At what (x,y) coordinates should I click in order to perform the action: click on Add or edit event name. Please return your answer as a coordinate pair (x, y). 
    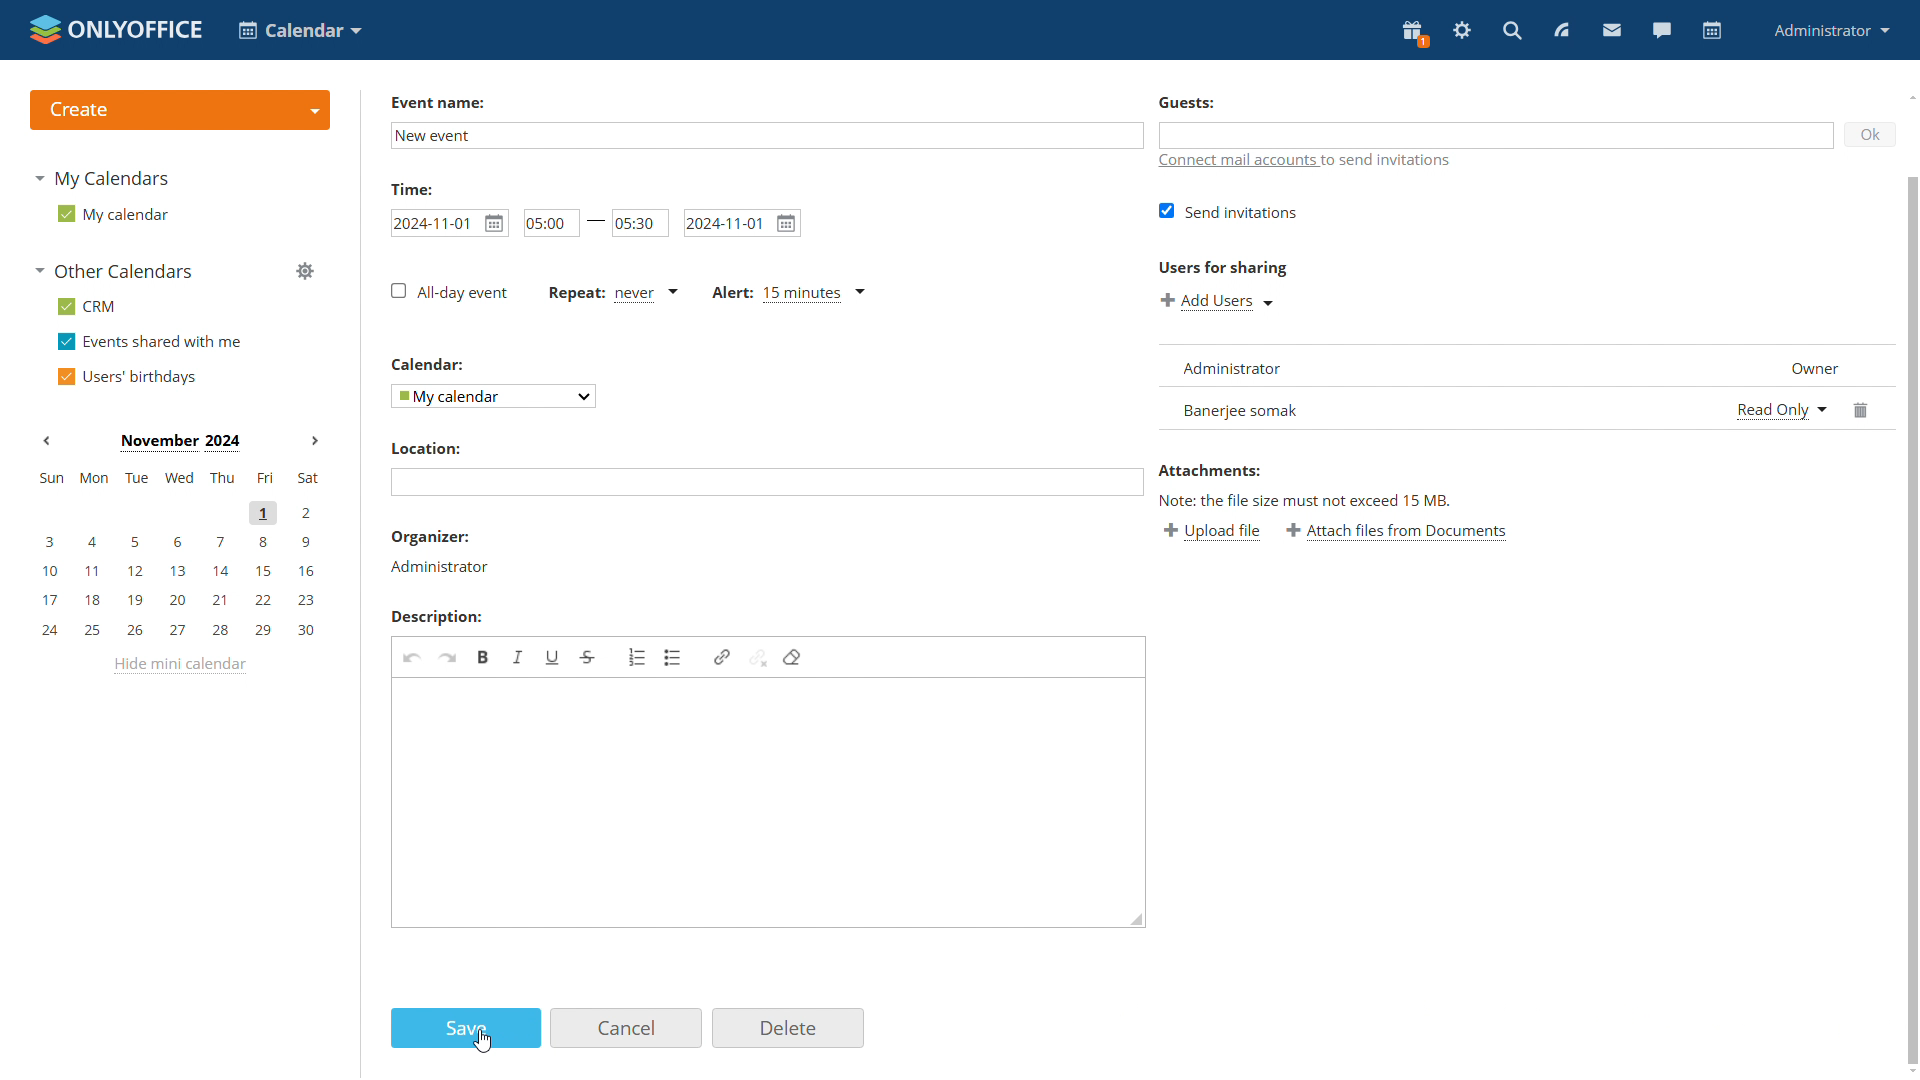
    Looking at the image, I should click on (764, 135).